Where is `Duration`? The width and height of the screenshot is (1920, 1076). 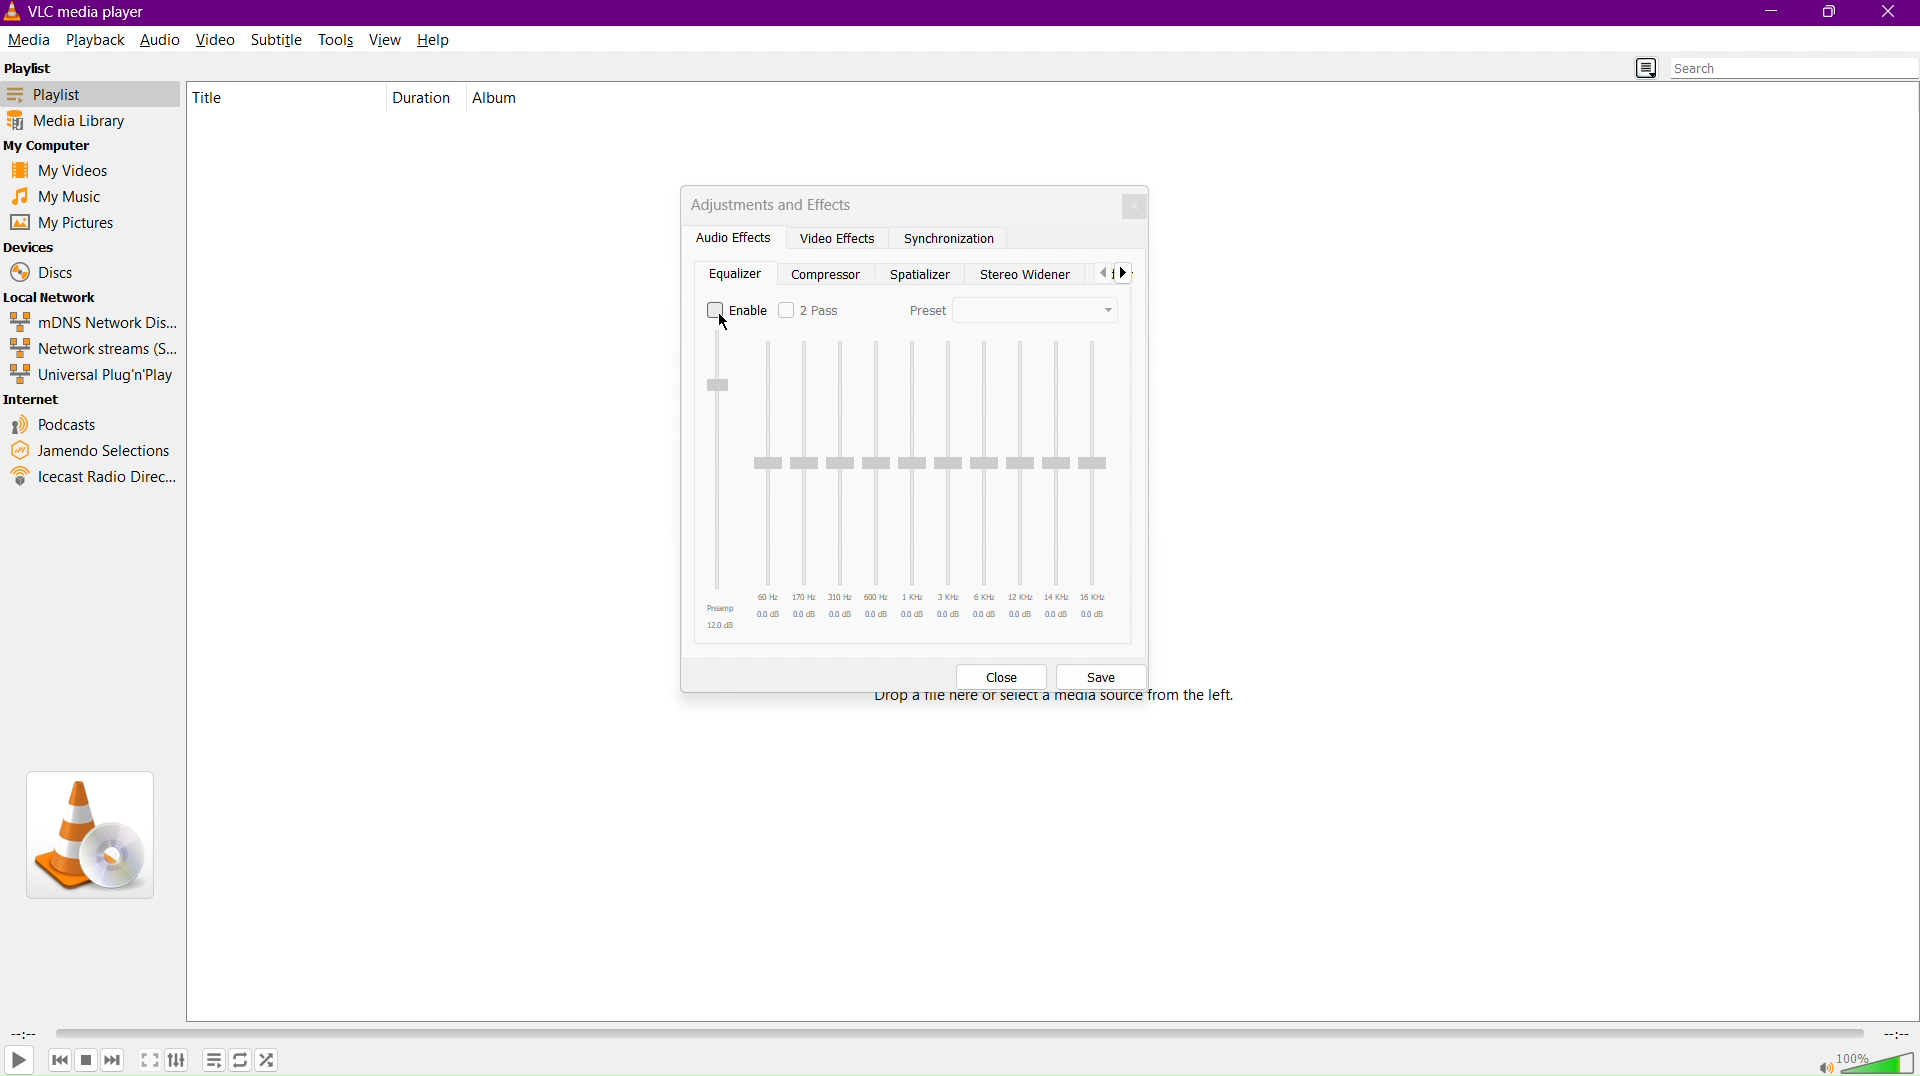
Duration is located at coordinates (19, 1030).